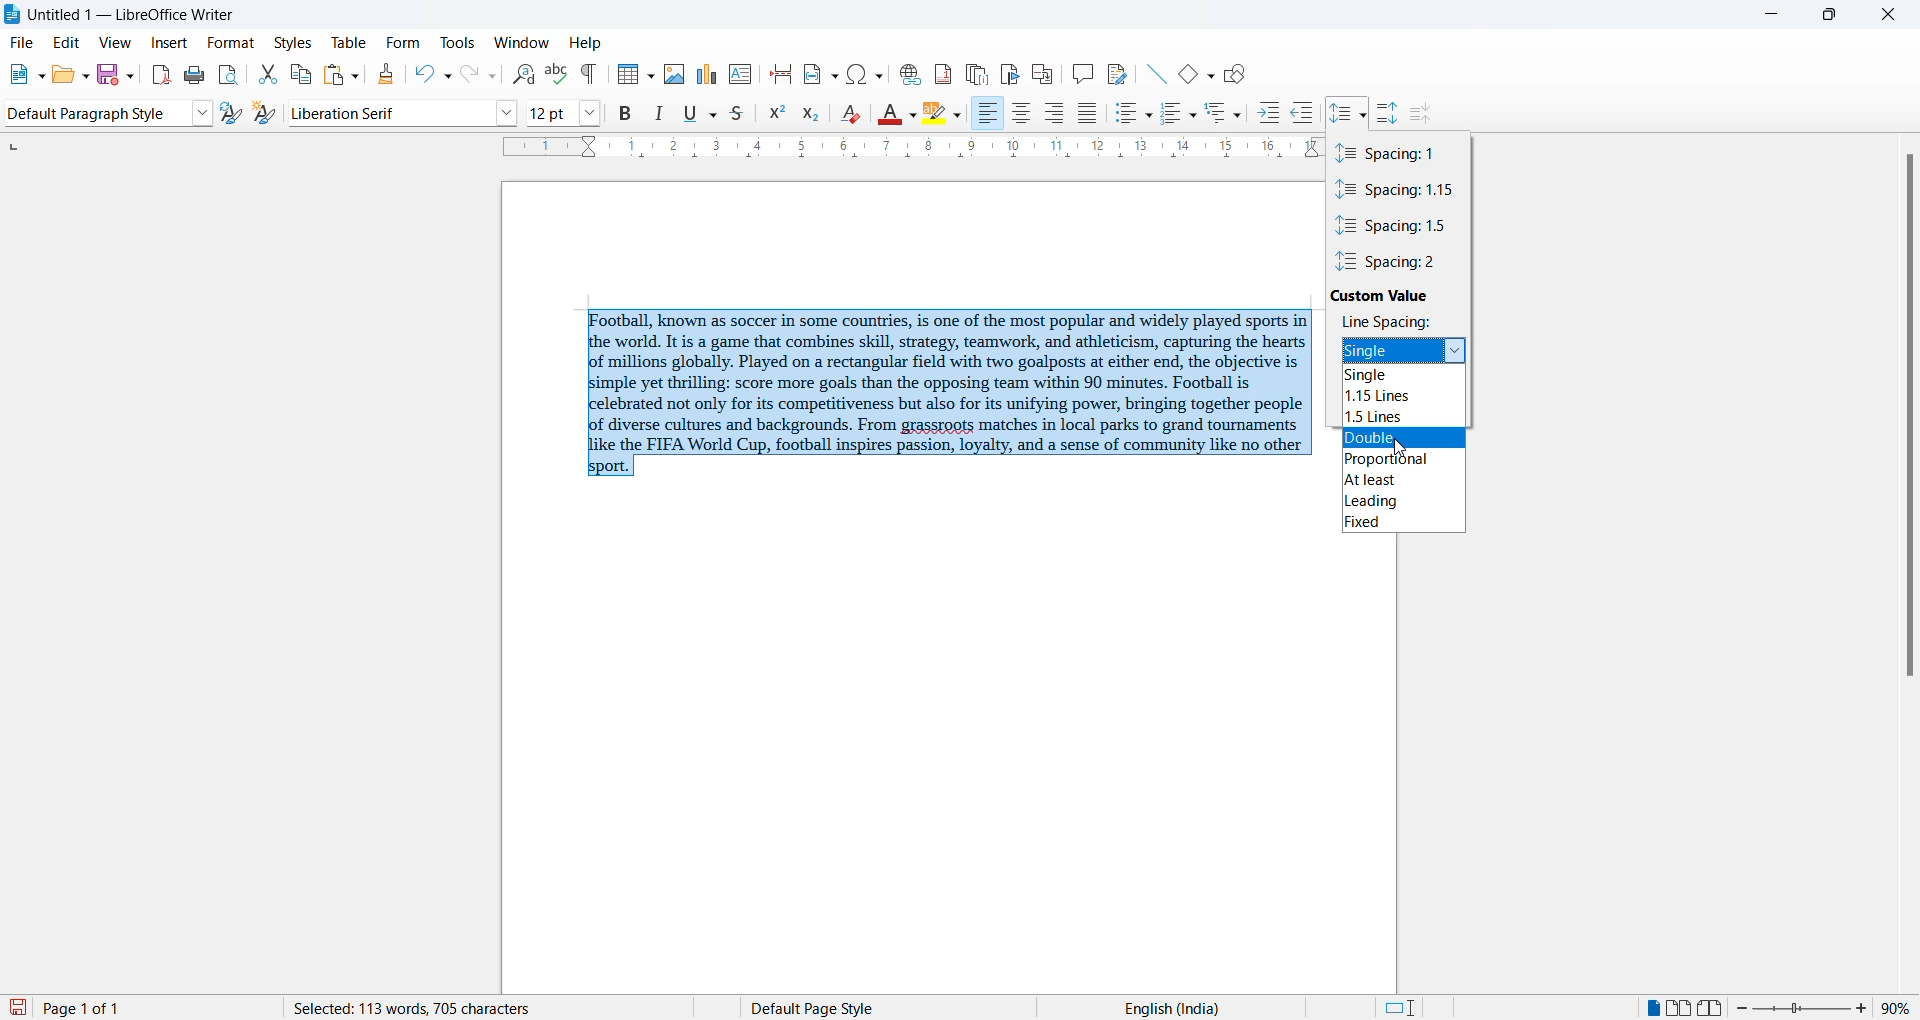  Describe the element at coordinates (1270, 112) in the screenshot. I see `increase indent` at that location.